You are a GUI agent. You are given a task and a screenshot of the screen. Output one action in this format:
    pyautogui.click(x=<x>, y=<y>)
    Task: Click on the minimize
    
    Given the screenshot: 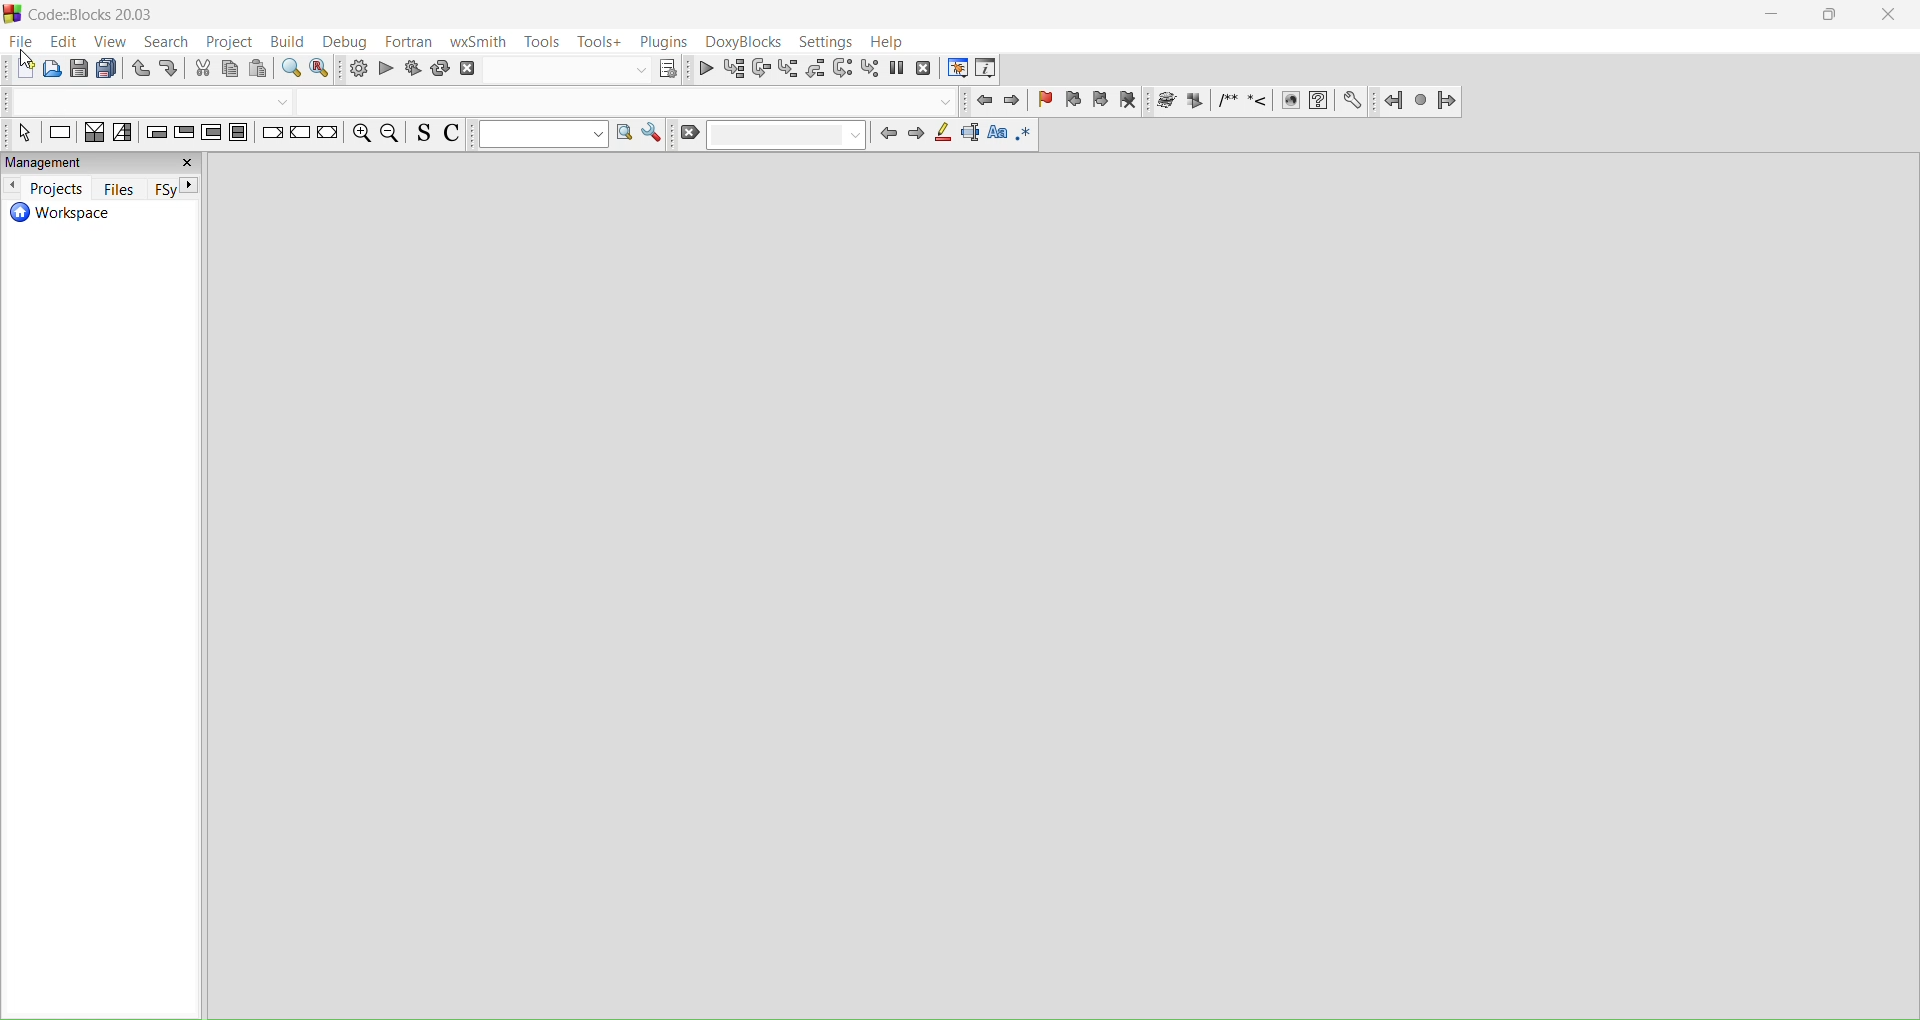 What is the action you would take?
    pyautogui.click(x=1772, y=18)
    